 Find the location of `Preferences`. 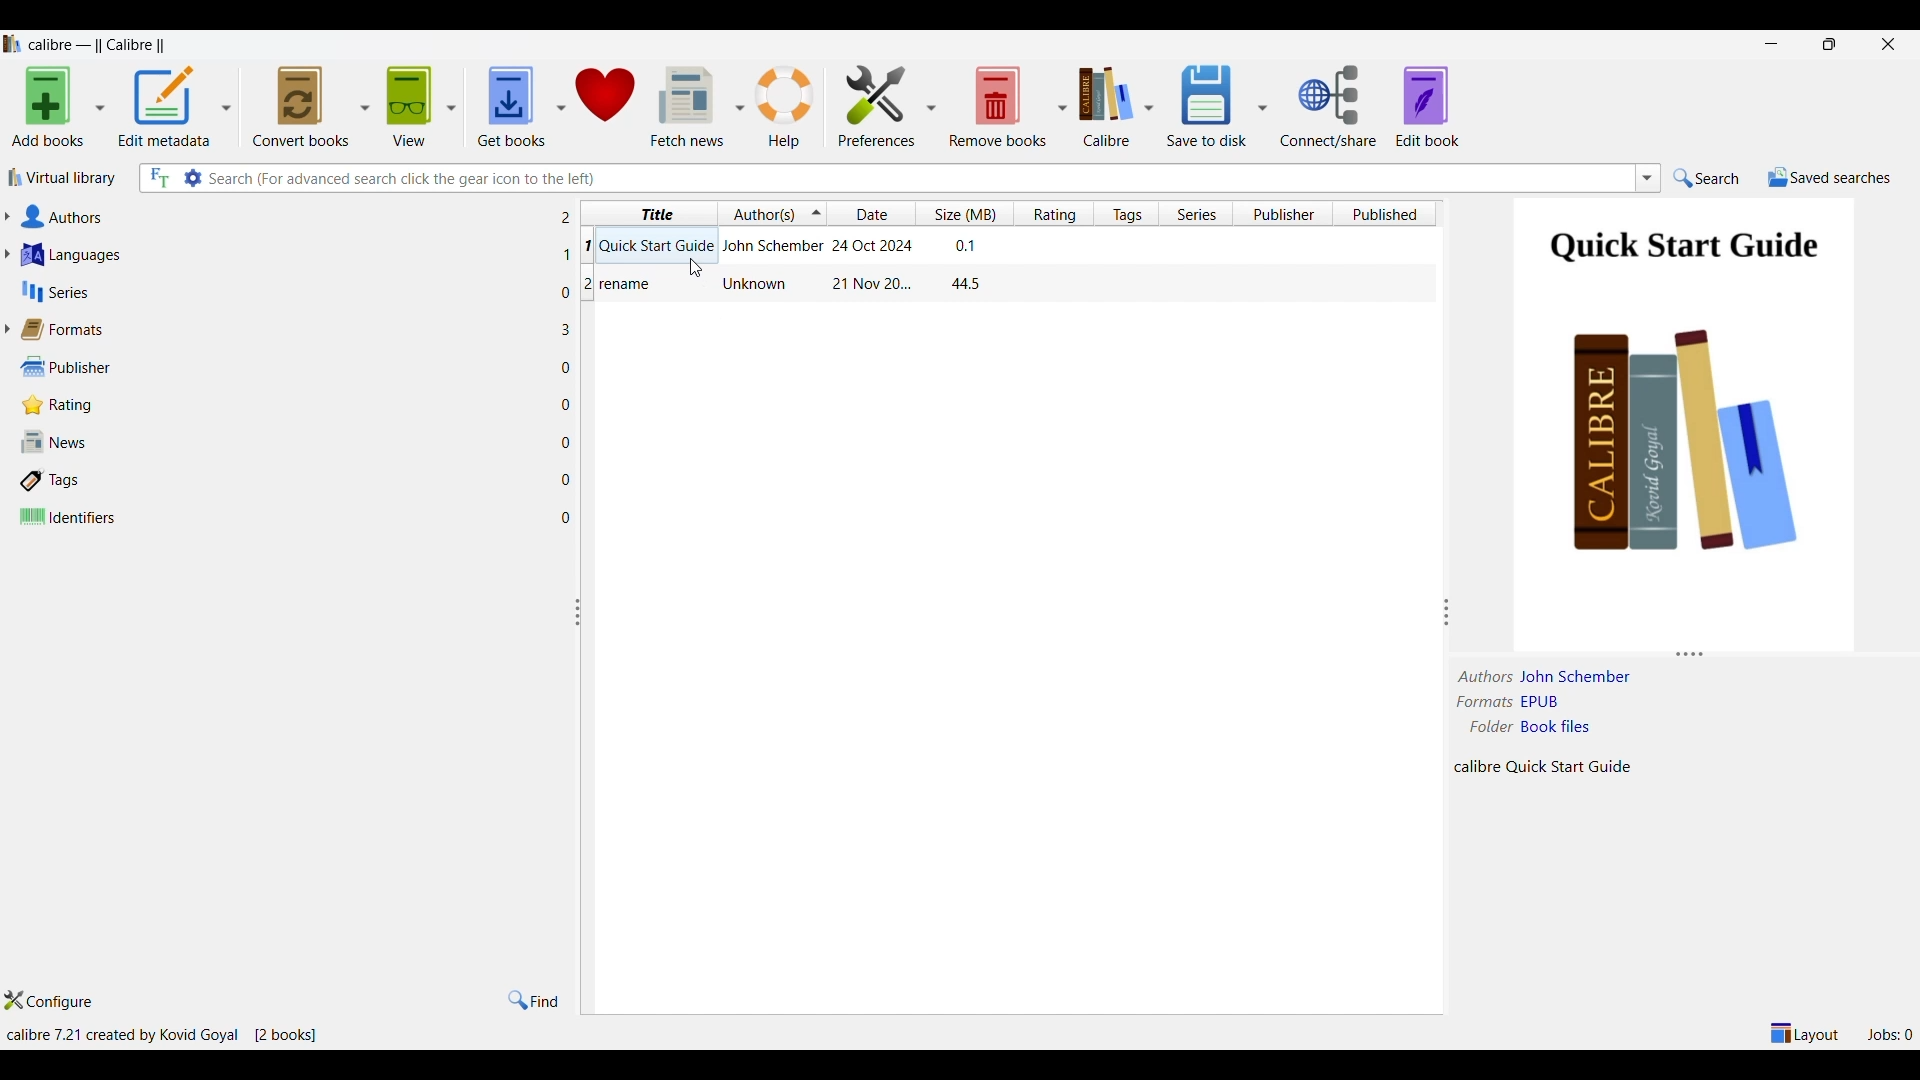

Preferences is located at coordinates (877, 104).